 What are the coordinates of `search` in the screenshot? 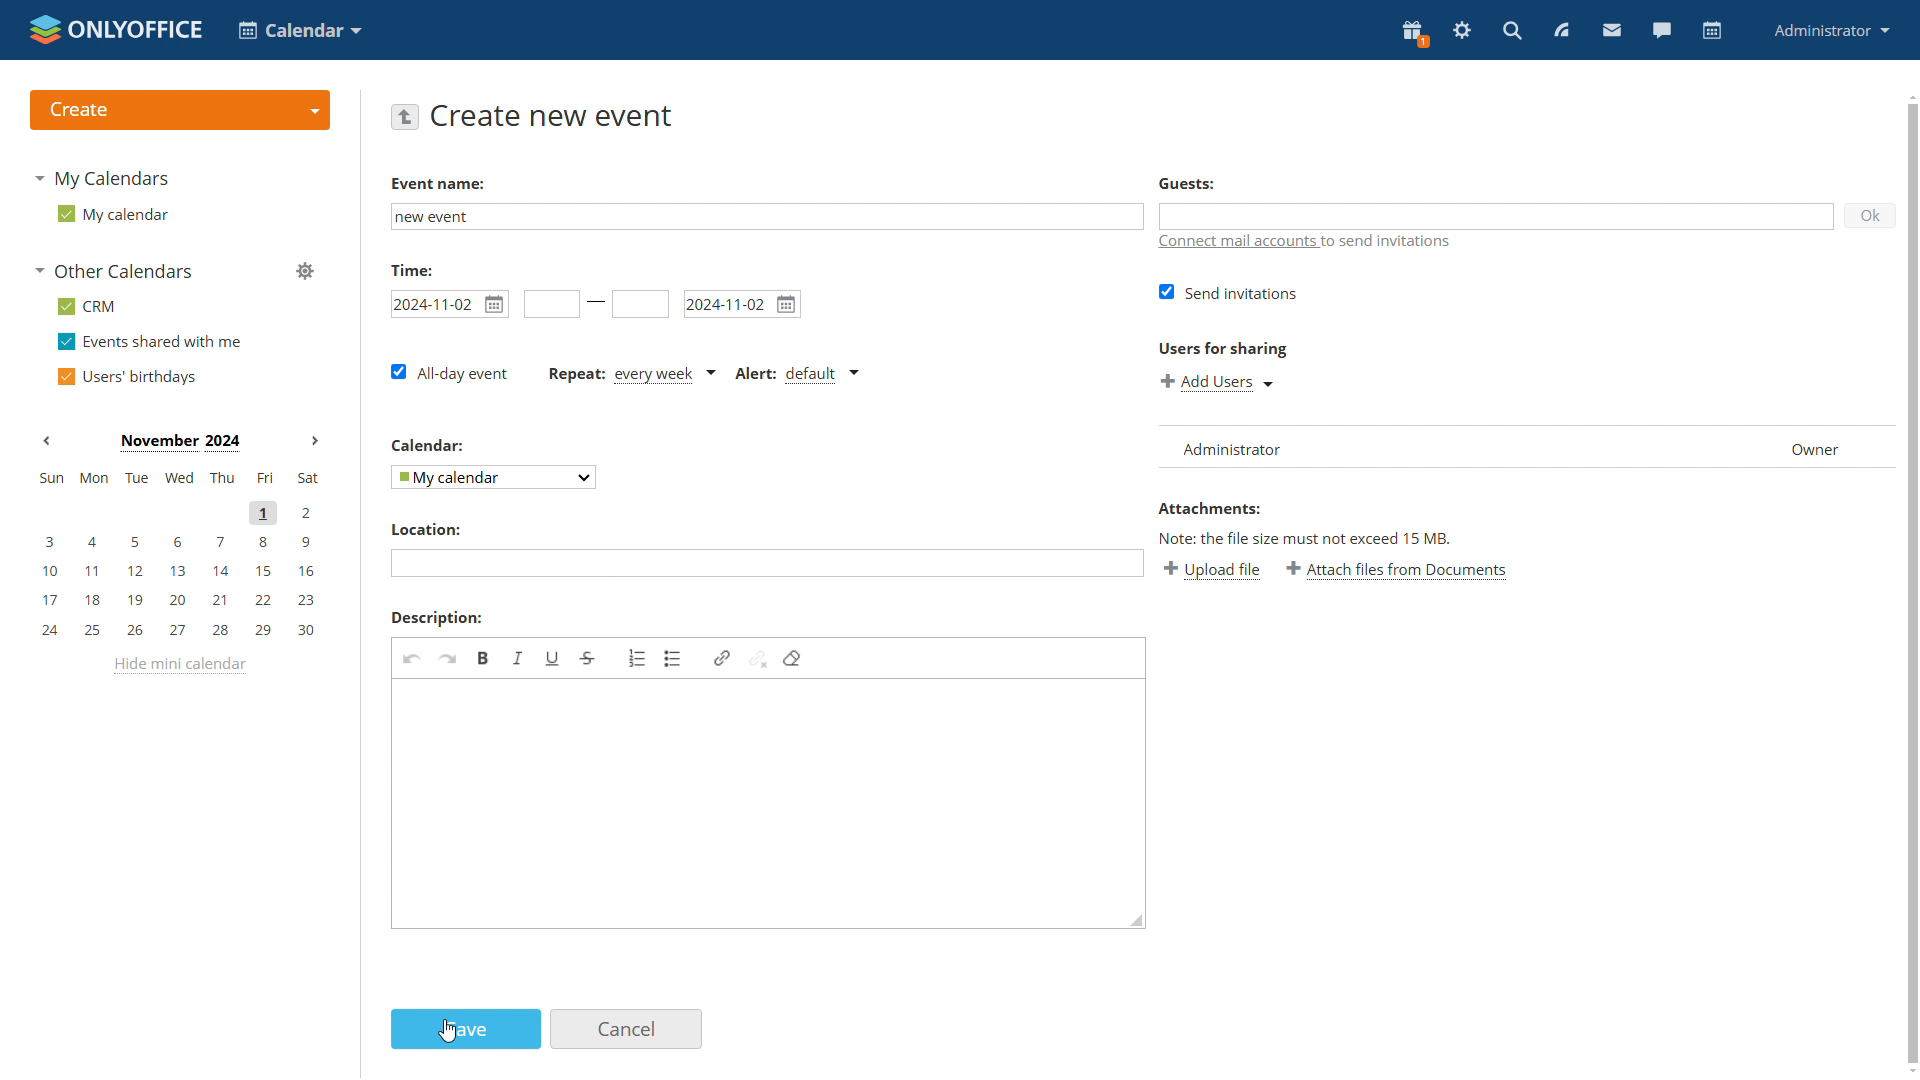 It's located at (1514, 30).